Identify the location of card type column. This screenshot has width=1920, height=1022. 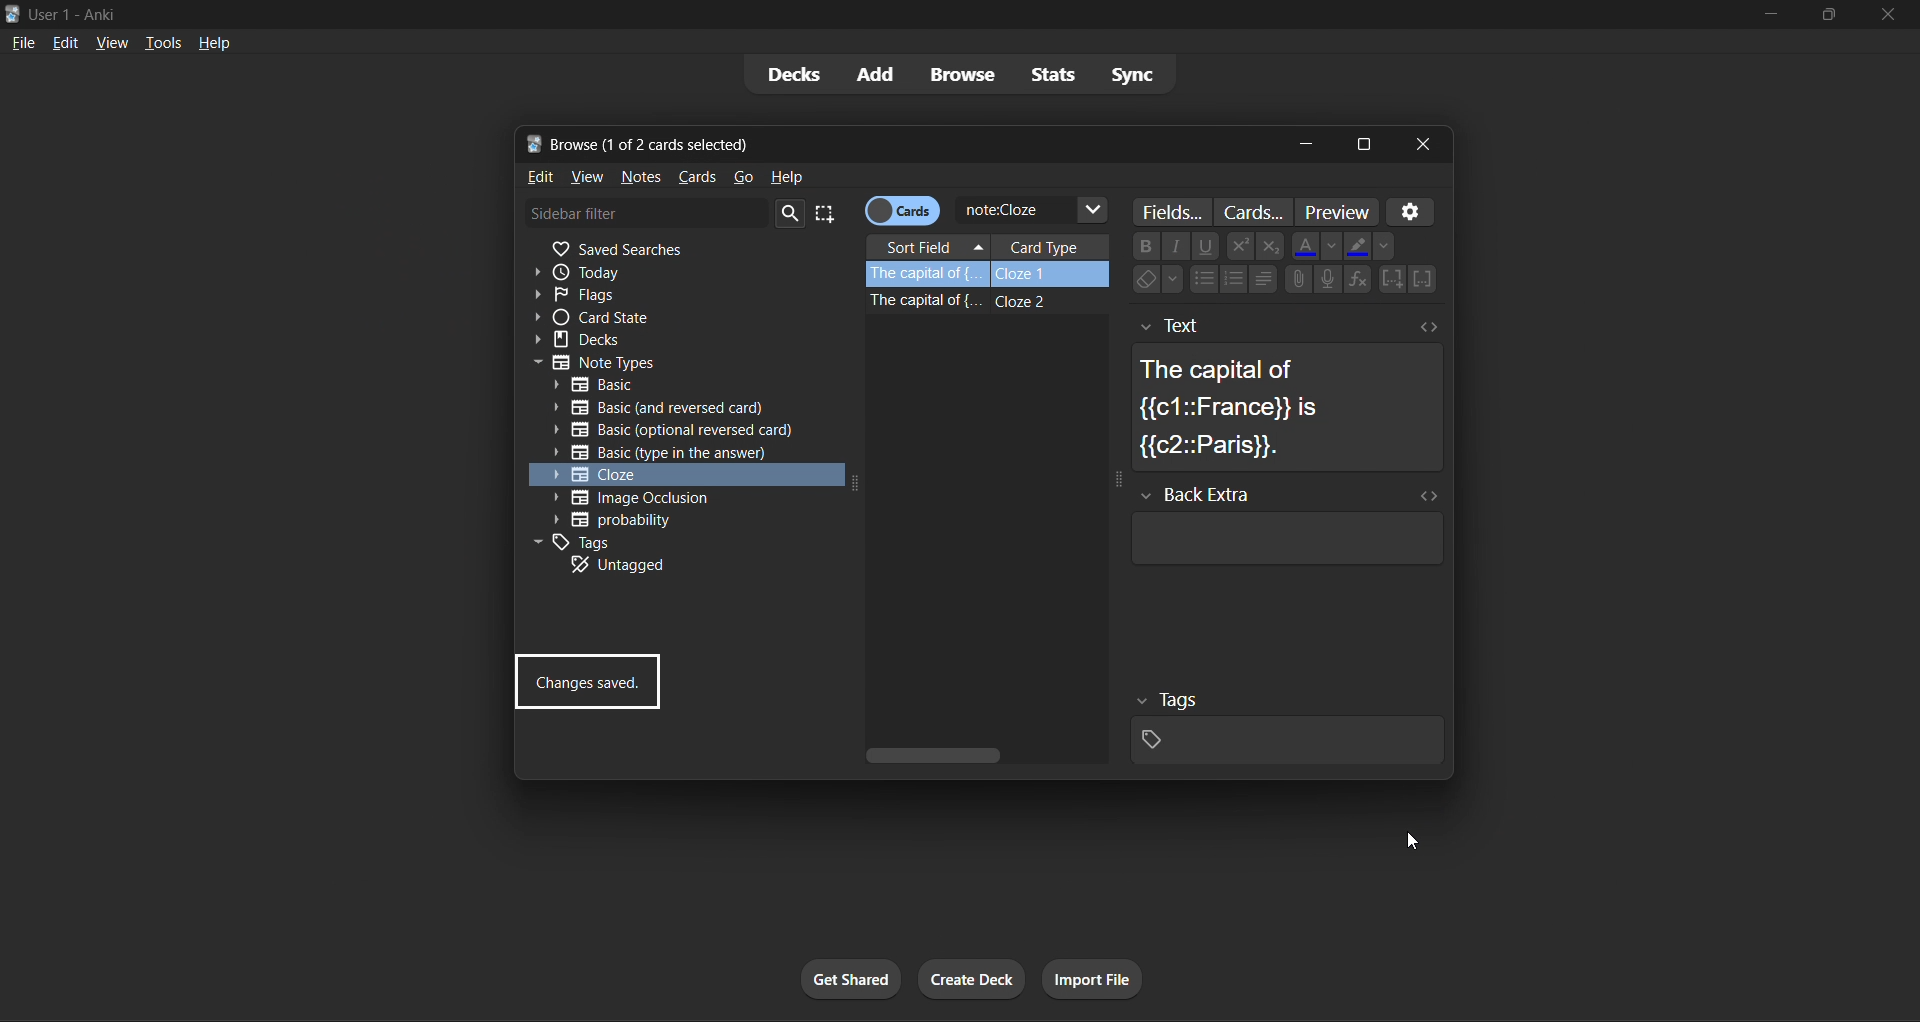
(1051, 246).